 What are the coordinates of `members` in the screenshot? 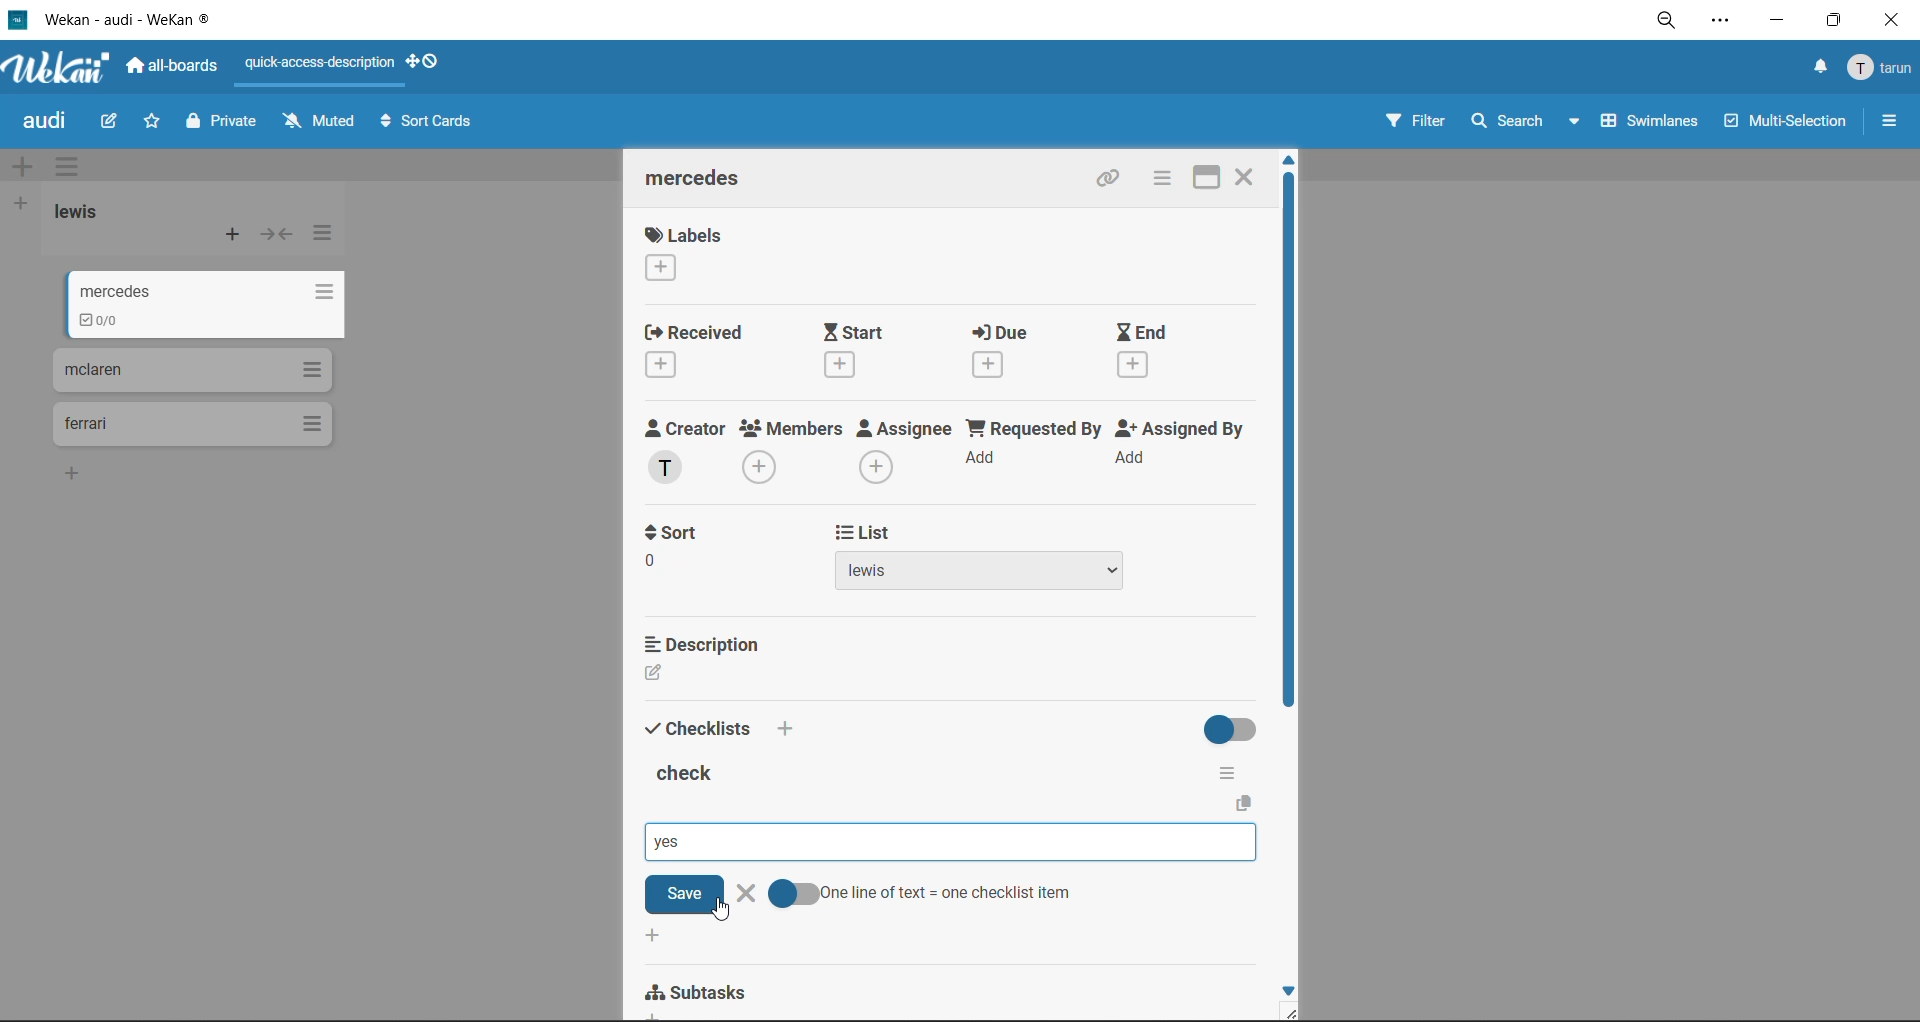 It's located at (792, 451).